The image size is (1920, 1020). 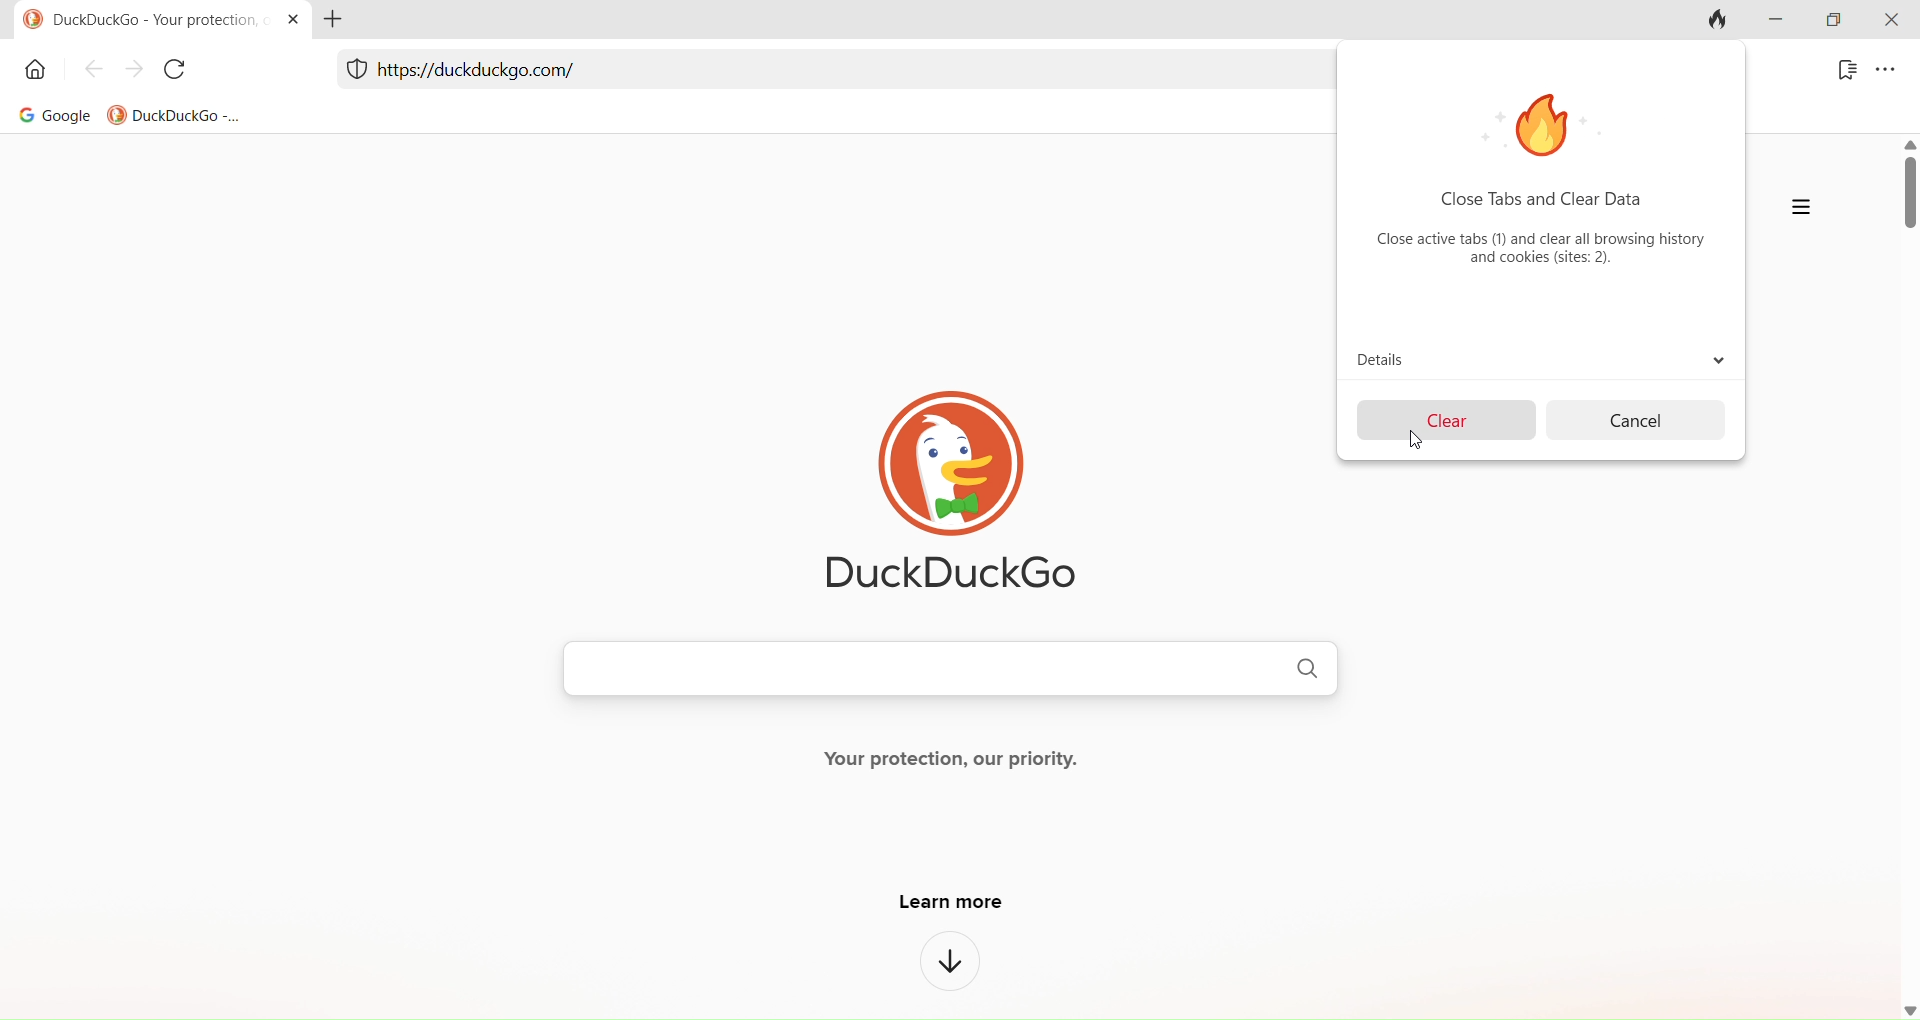 I want to click on DuckDuckGoo - Your protection, so click(x=132, y=20).